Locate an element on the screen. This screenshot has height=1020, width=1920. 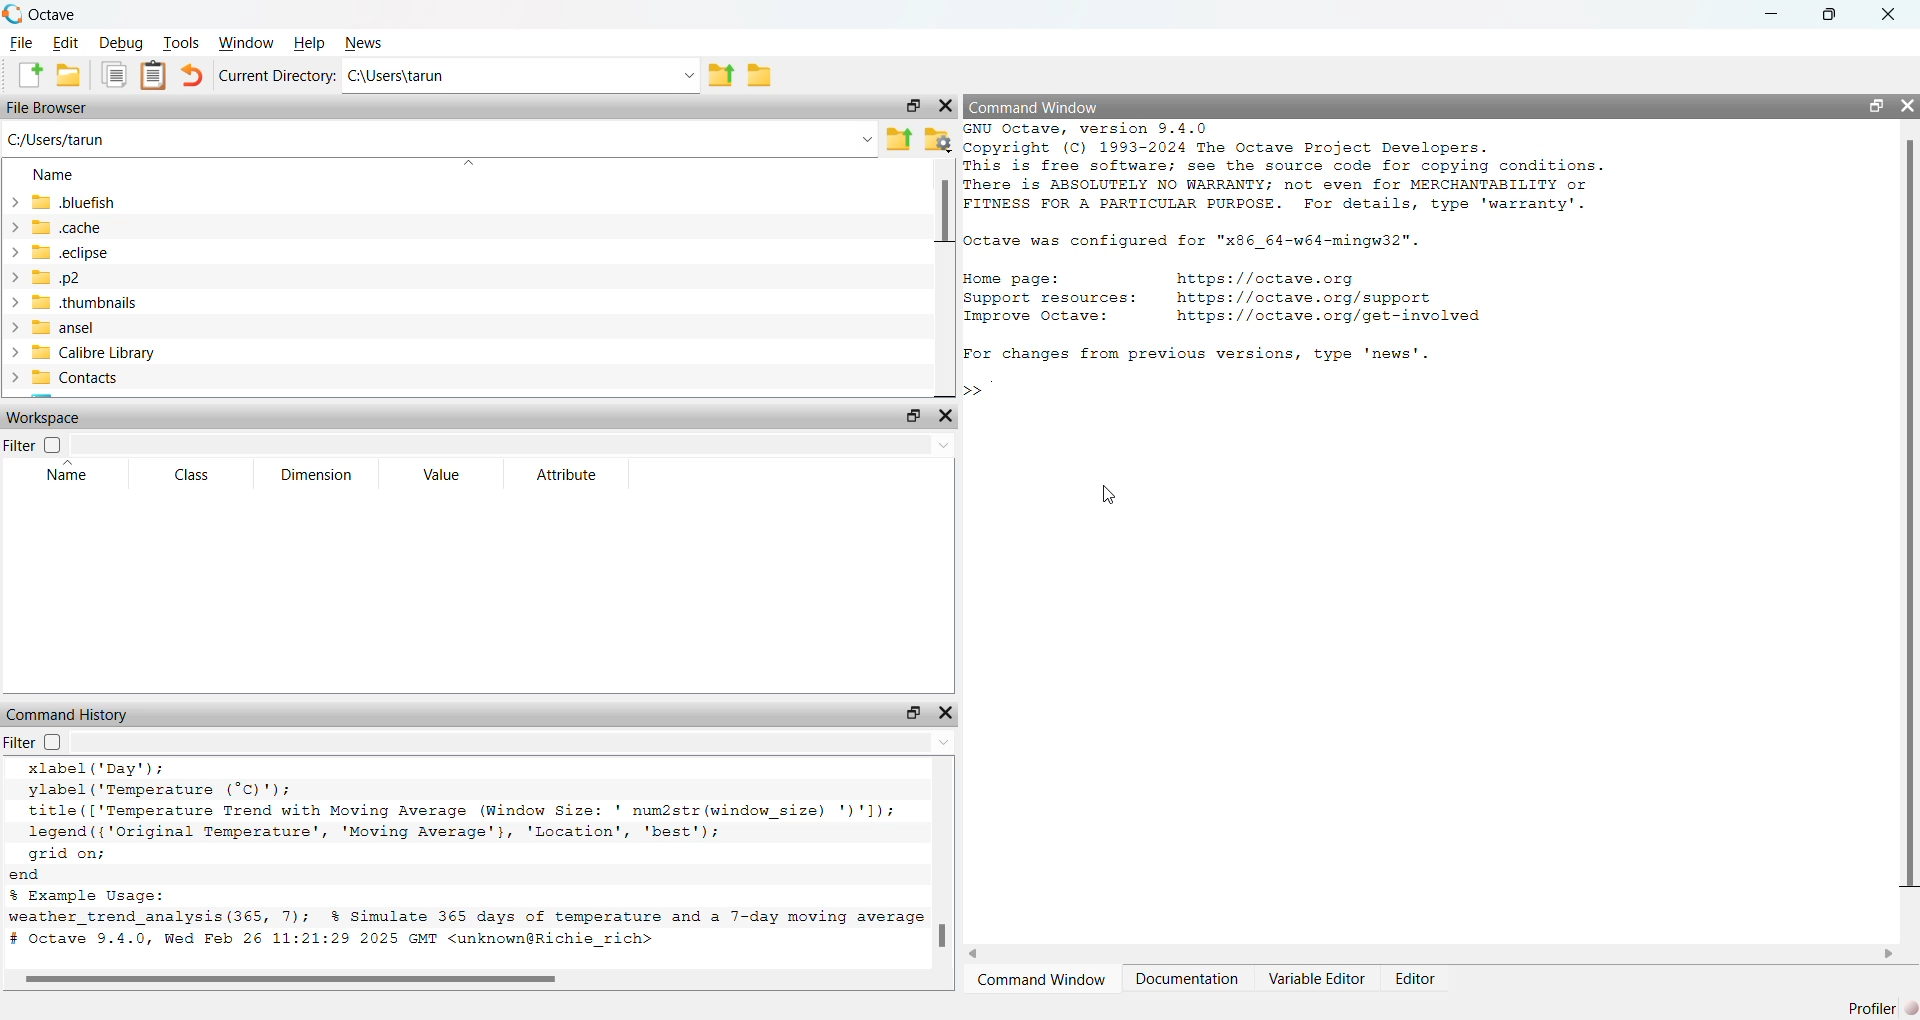
Octave is located at coordinates (46, 13).